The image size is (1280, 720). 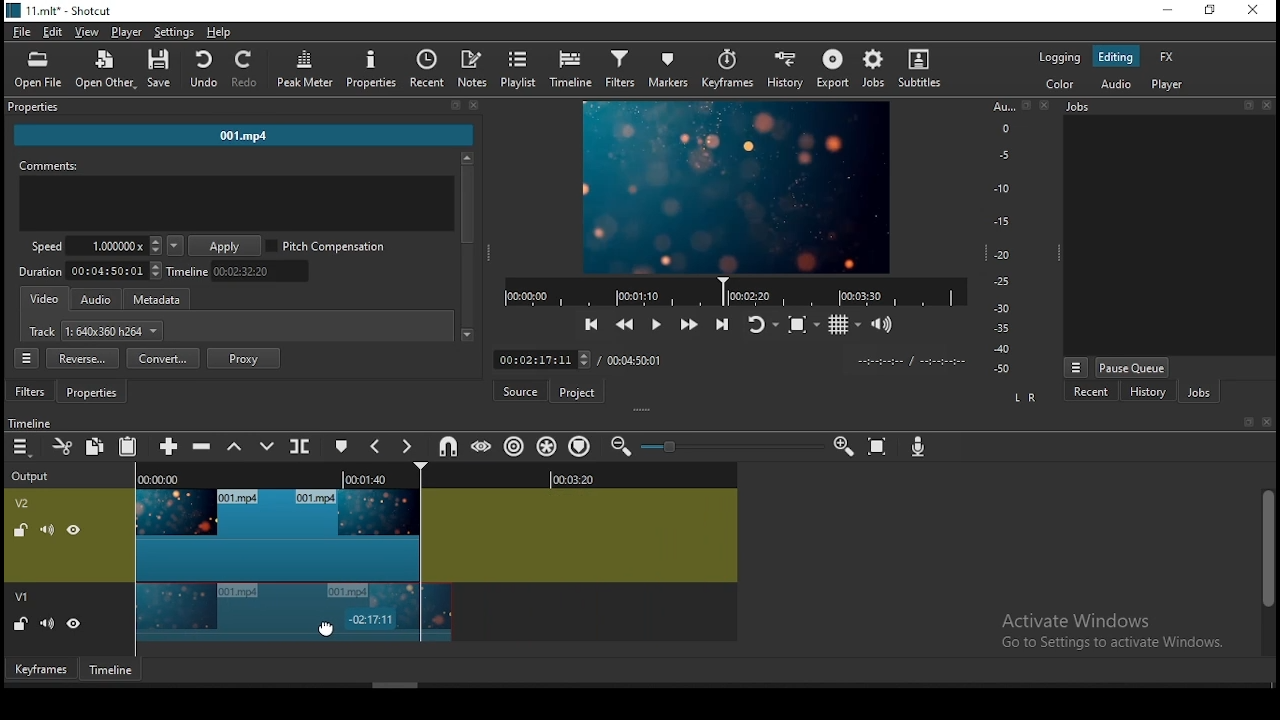 What do you see at coordinates (127, 449) in the screenshot?
I see `paste` at bounding box center [127, 449].